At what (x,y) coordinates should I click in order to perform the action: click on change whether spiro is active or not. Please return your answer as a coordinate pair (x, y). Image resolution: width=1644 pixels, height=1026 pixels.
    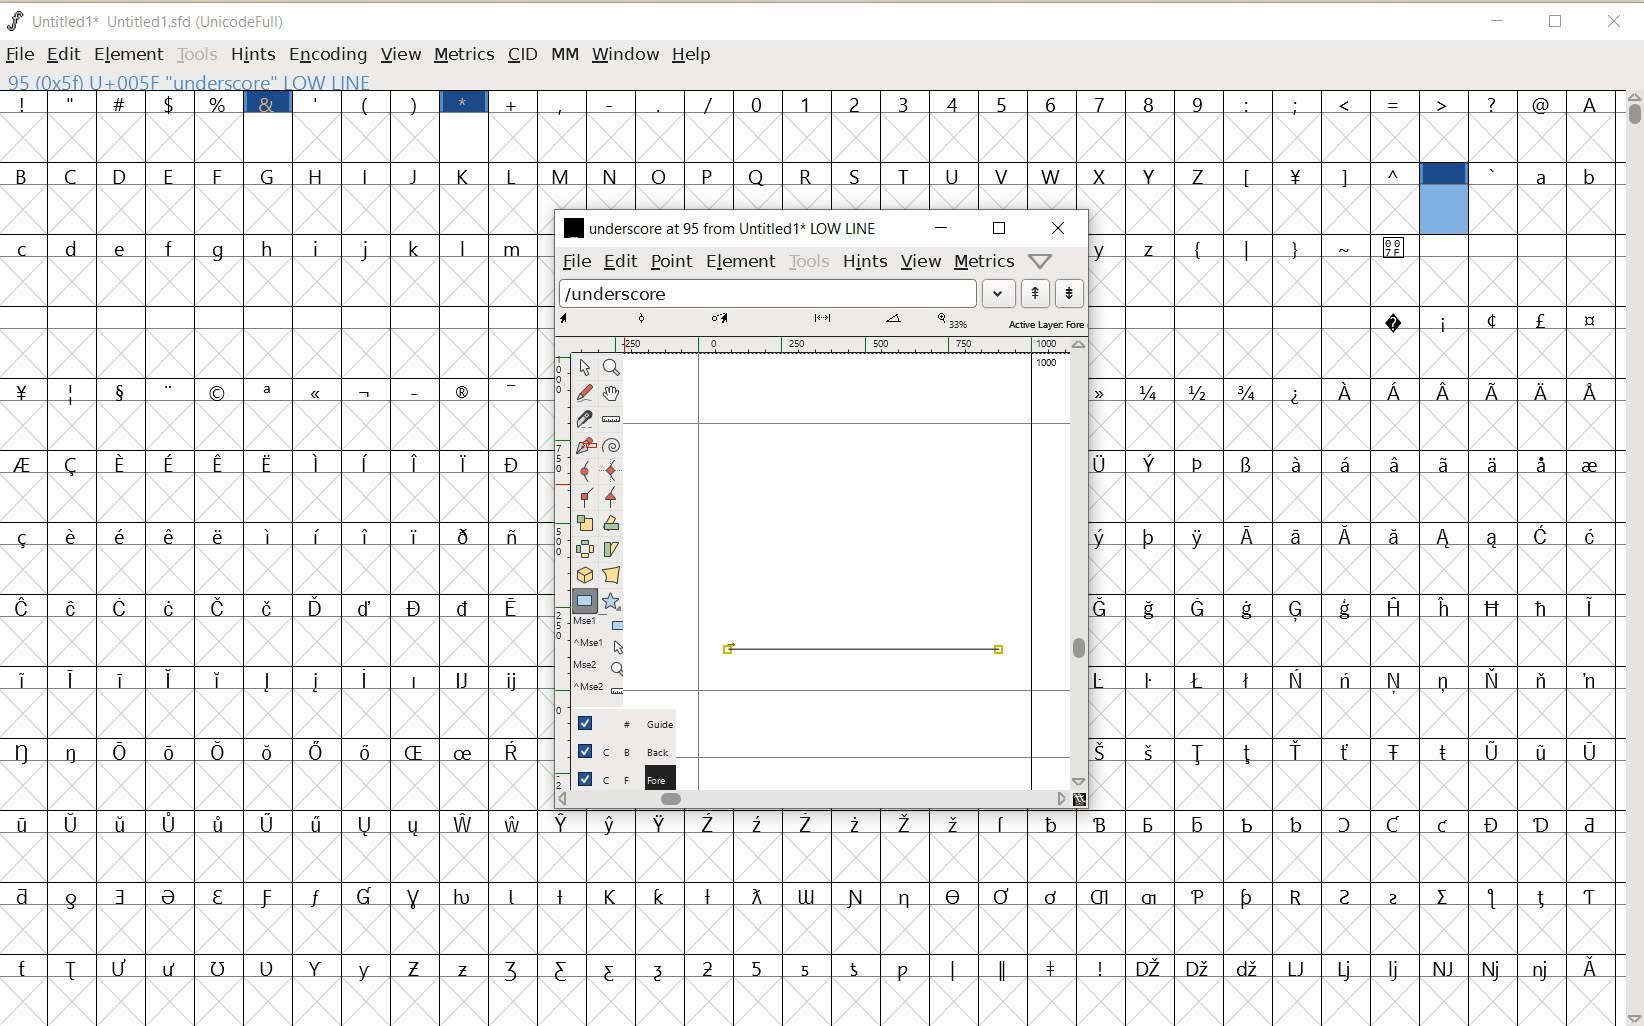
    Looking at the image, I should click on (611, 443).